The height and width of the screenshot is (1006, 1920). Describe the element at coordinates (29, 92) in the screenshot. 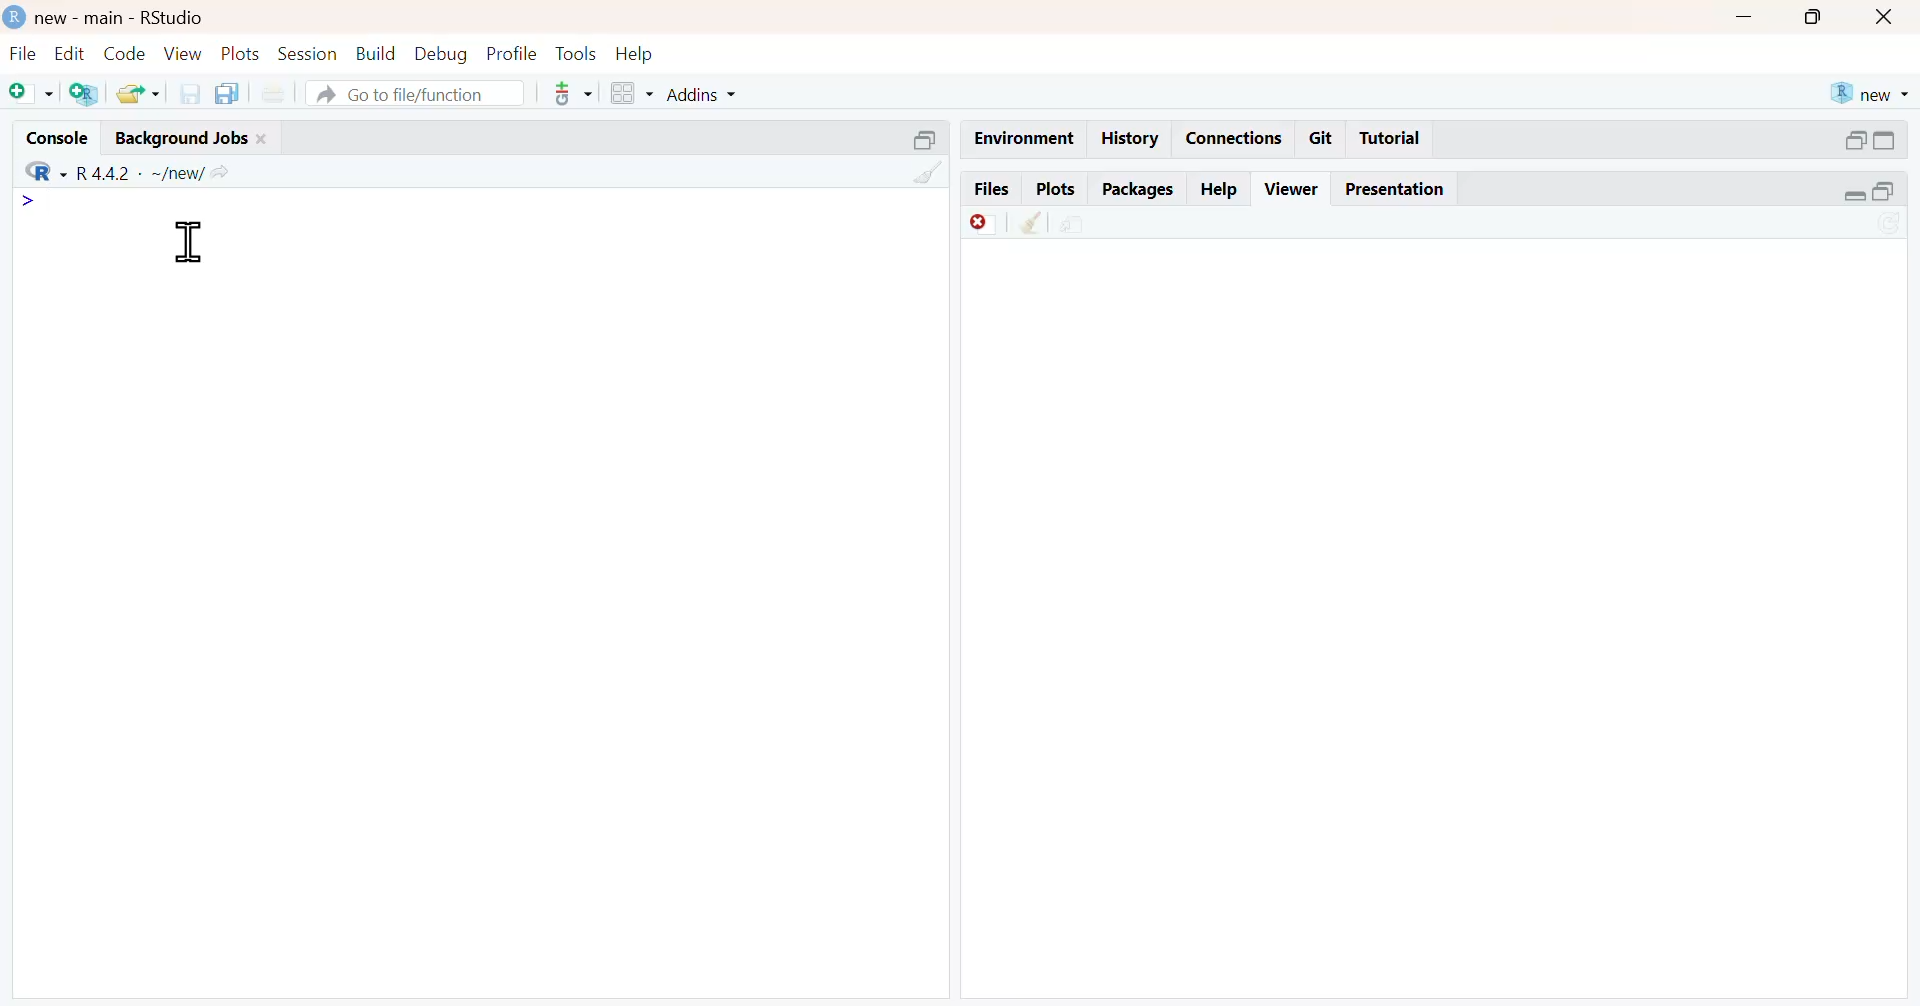

I see `new file` at that location.